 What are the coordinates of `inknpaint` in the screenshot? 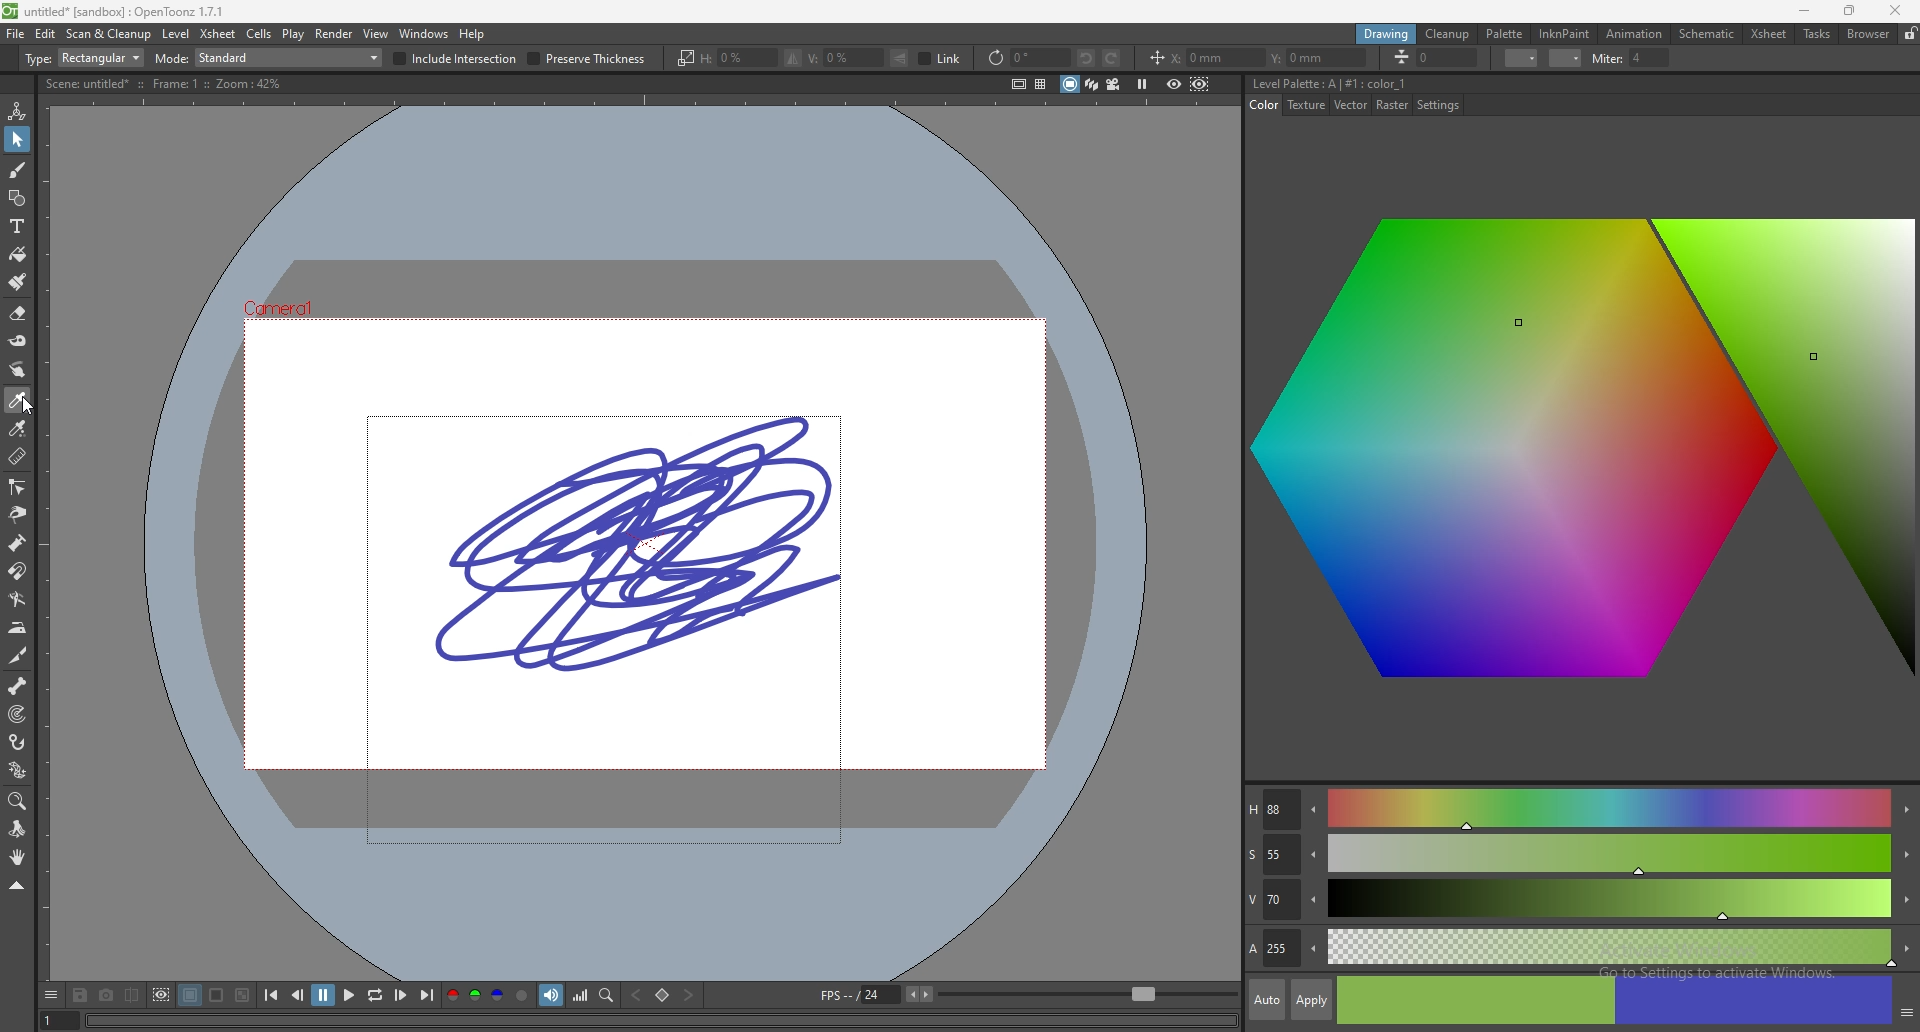 It's located at (1565, 33).